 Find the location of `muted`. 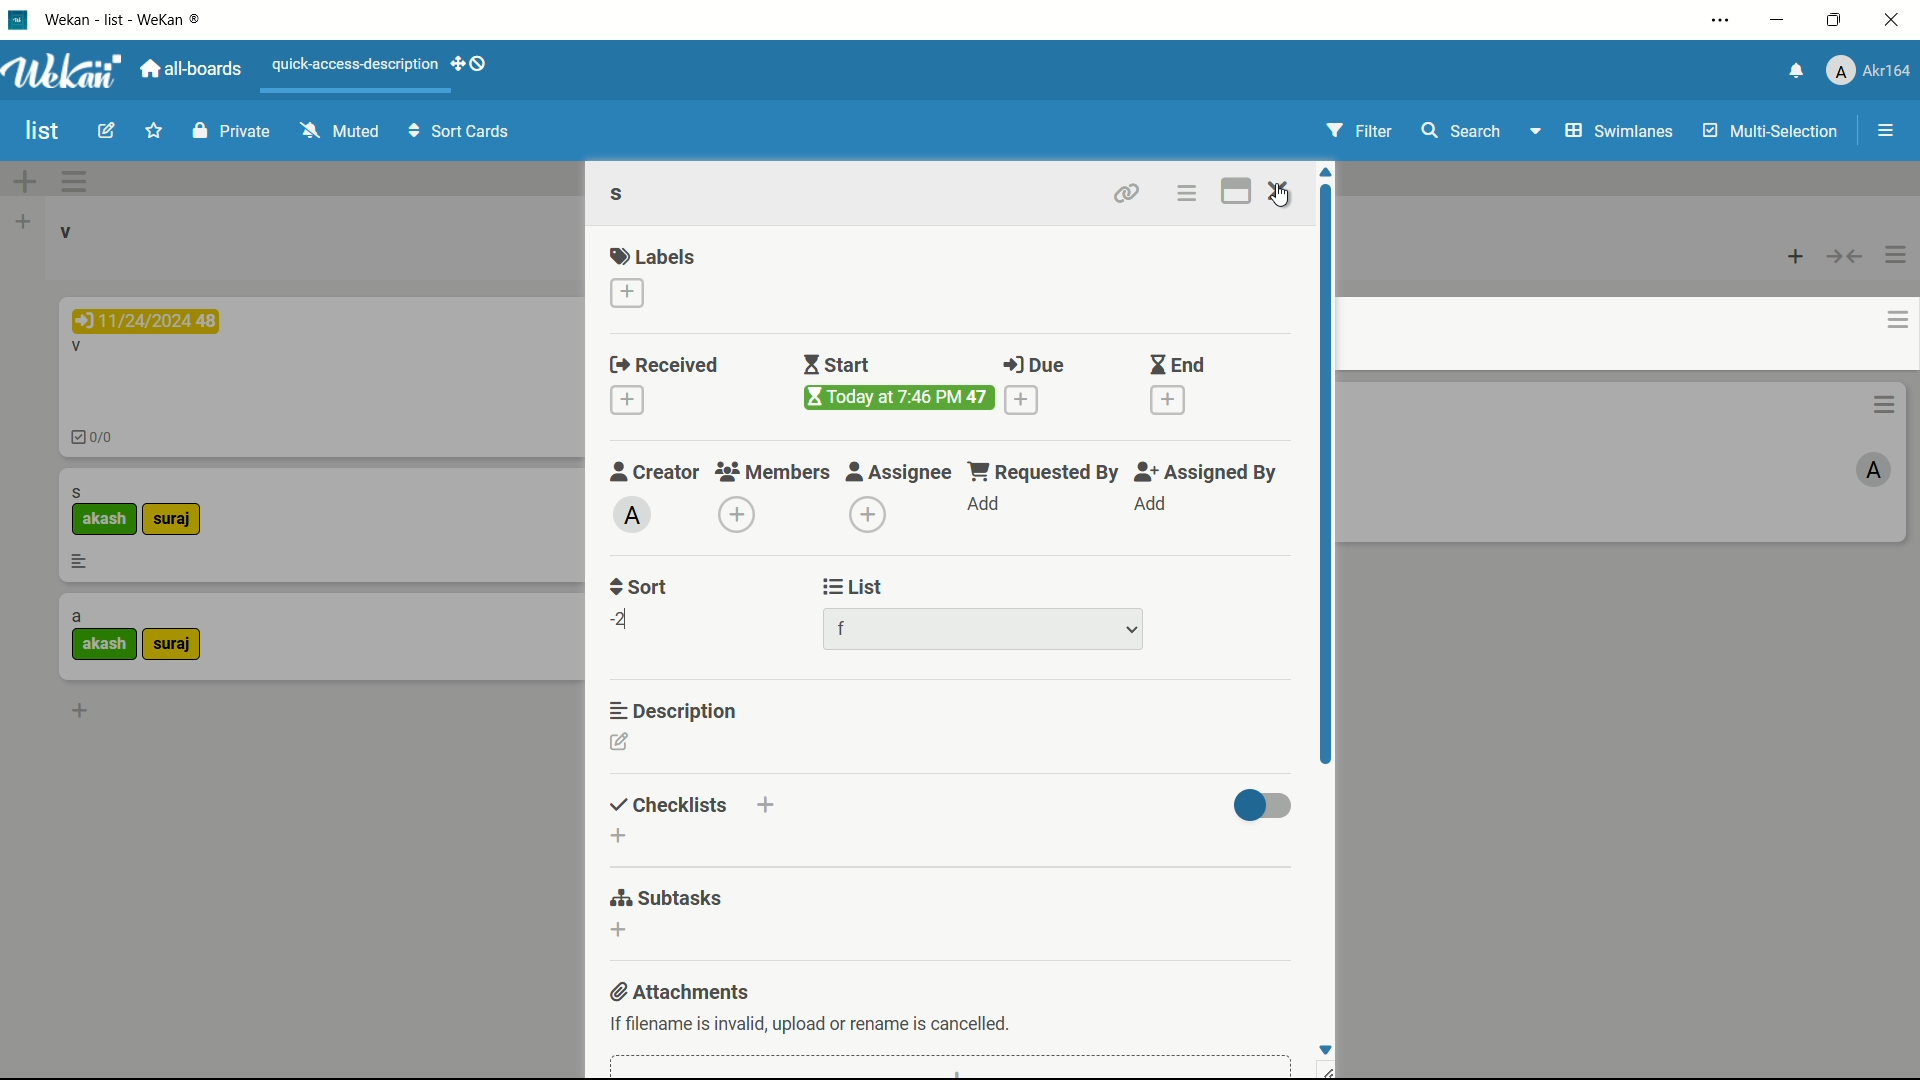

muted is located at coordinates (343, 129).